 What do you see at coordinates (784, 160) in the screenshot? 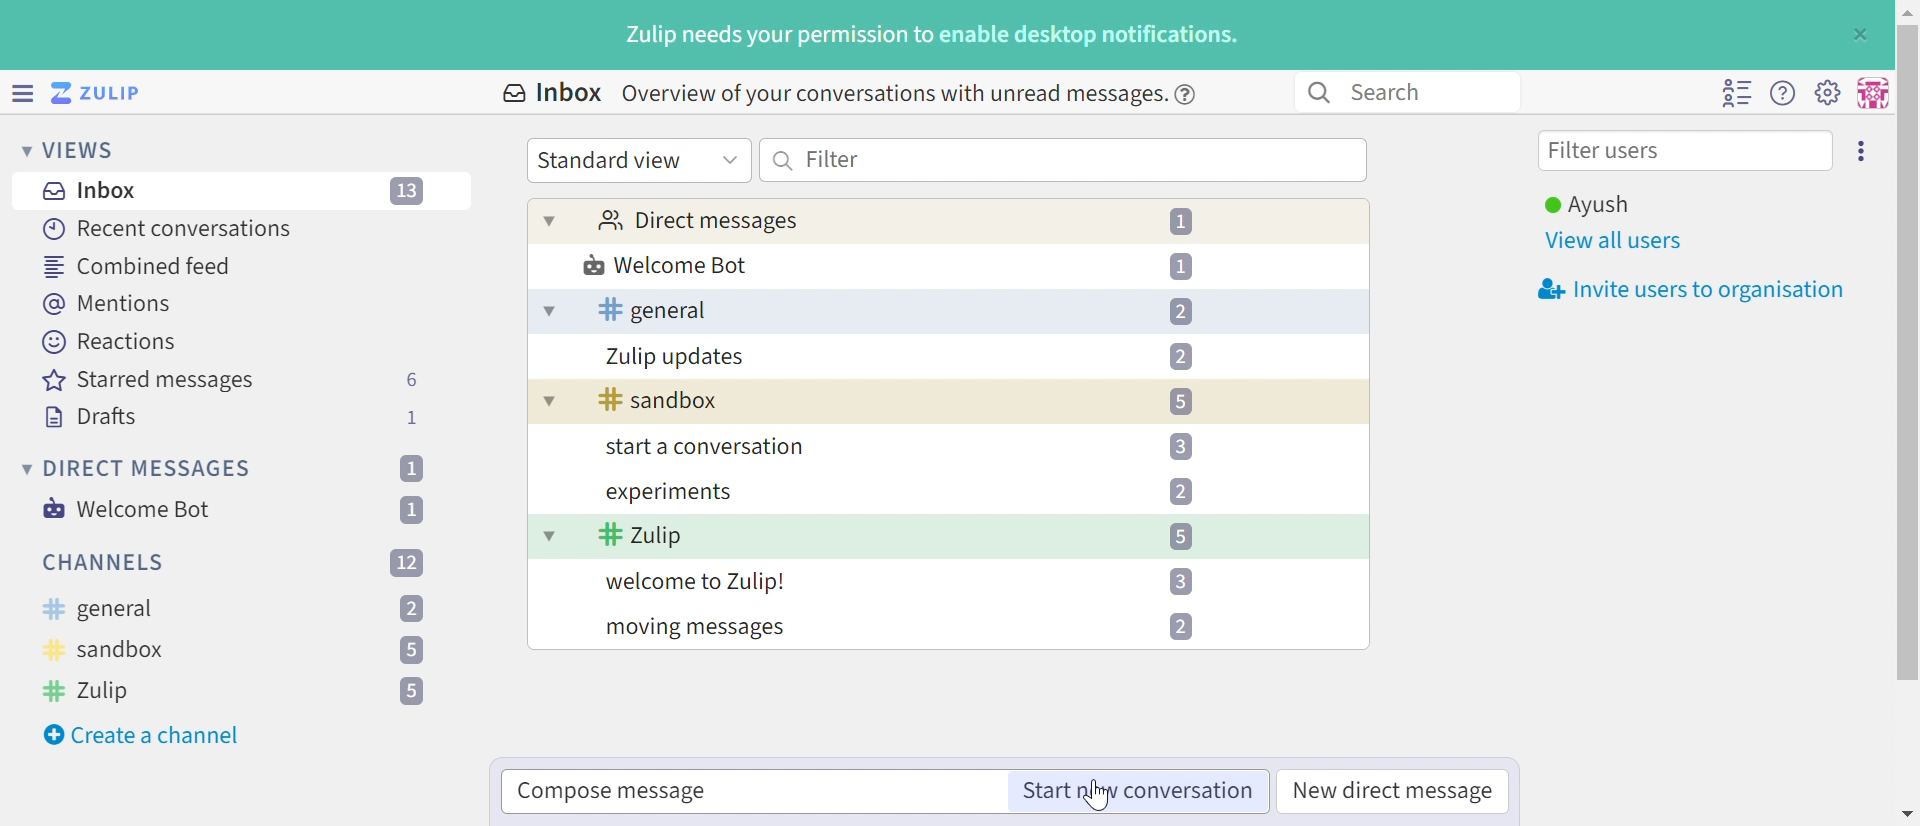
I see `Search` at bounding box center [784, 160].